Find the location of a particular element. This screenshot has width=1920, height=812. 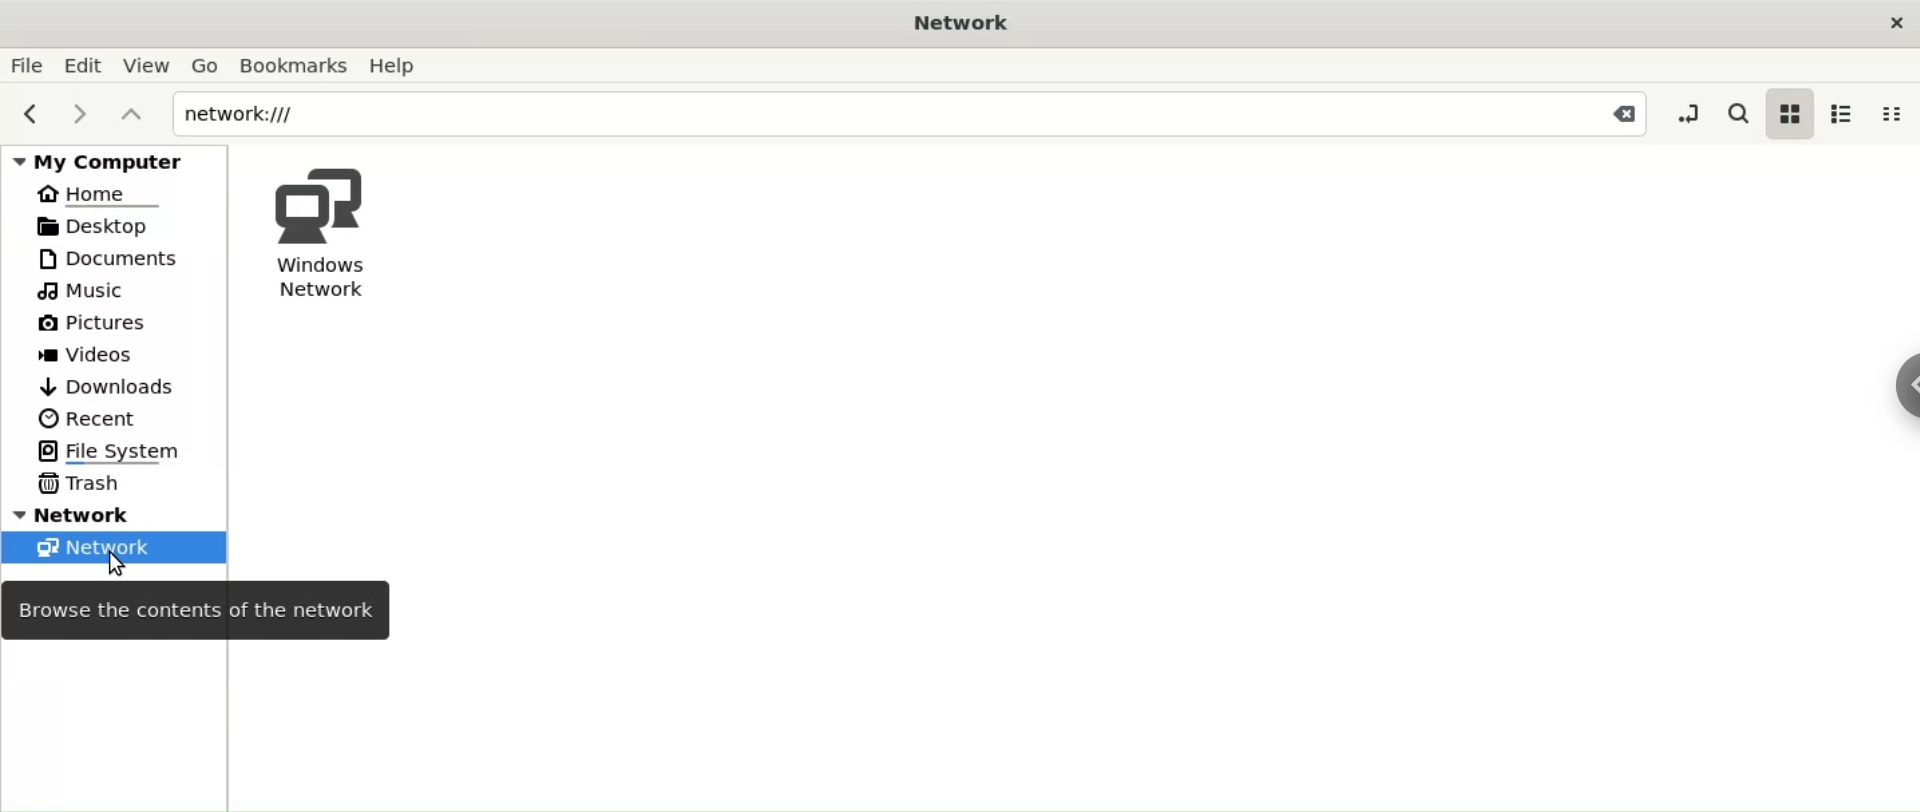

File System is located at coordinates (127, 451).